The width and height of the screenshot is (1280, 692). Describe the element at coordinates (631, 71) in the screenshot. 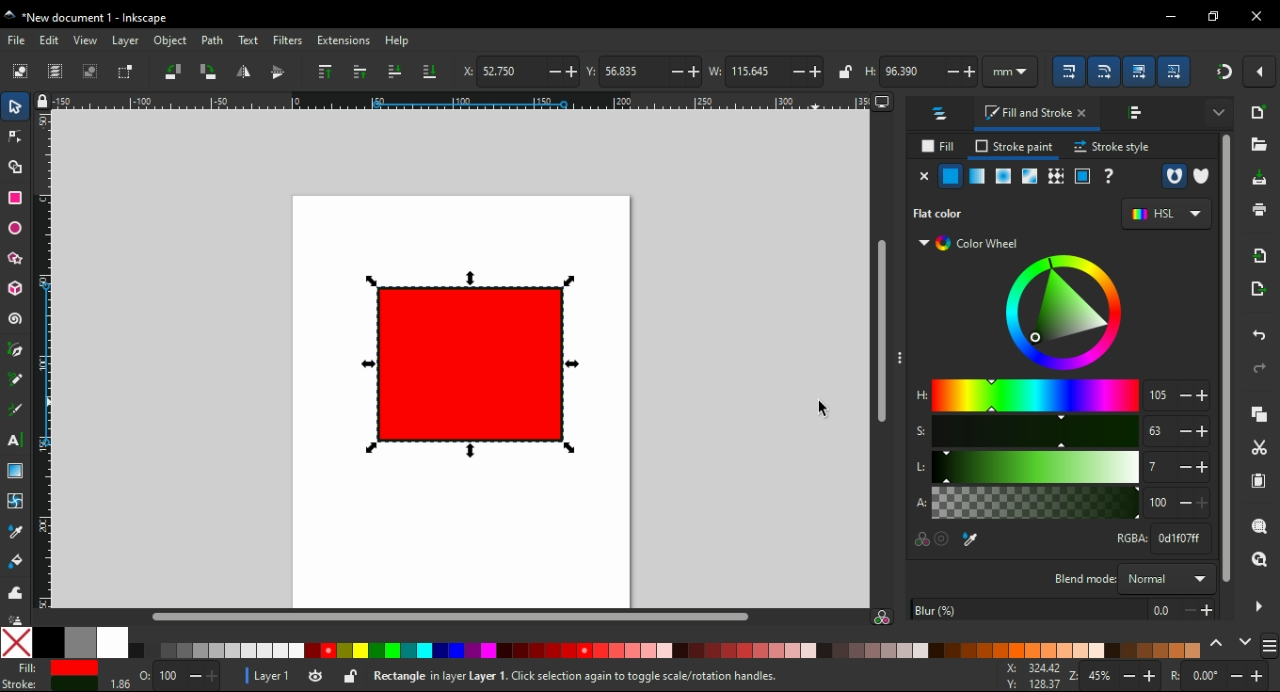

I see `56` at that location.